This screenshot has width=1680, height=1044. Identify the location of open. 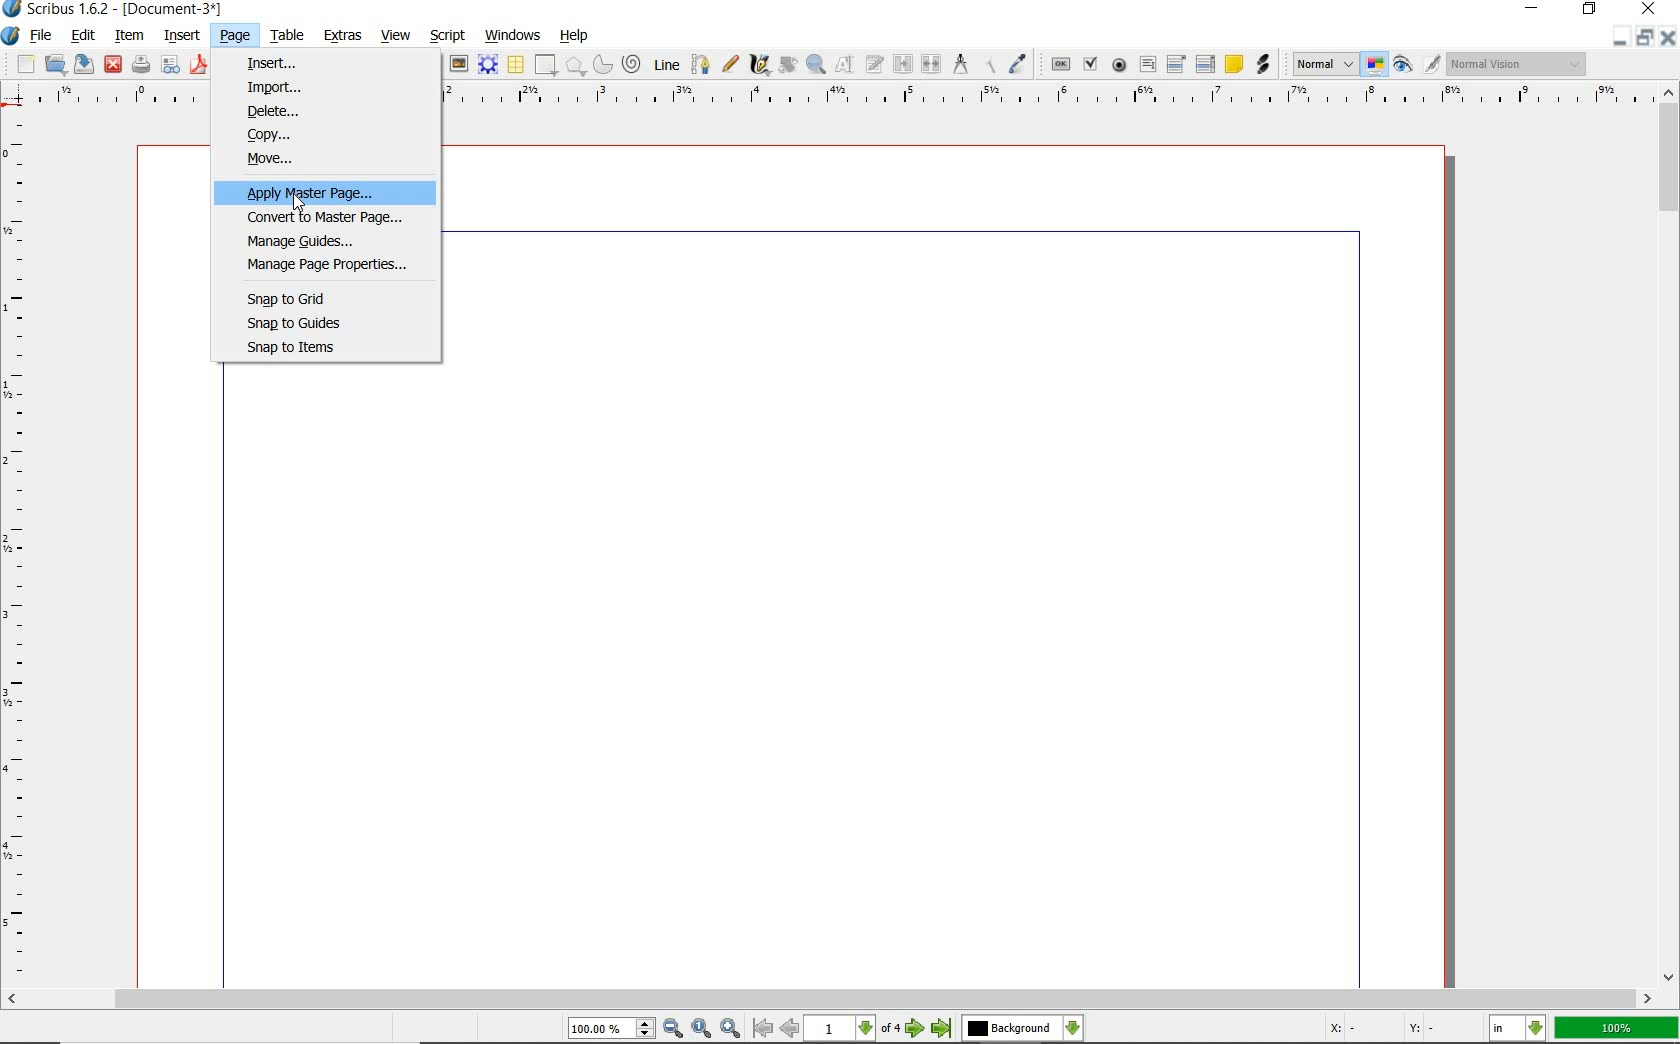
(56, 64).